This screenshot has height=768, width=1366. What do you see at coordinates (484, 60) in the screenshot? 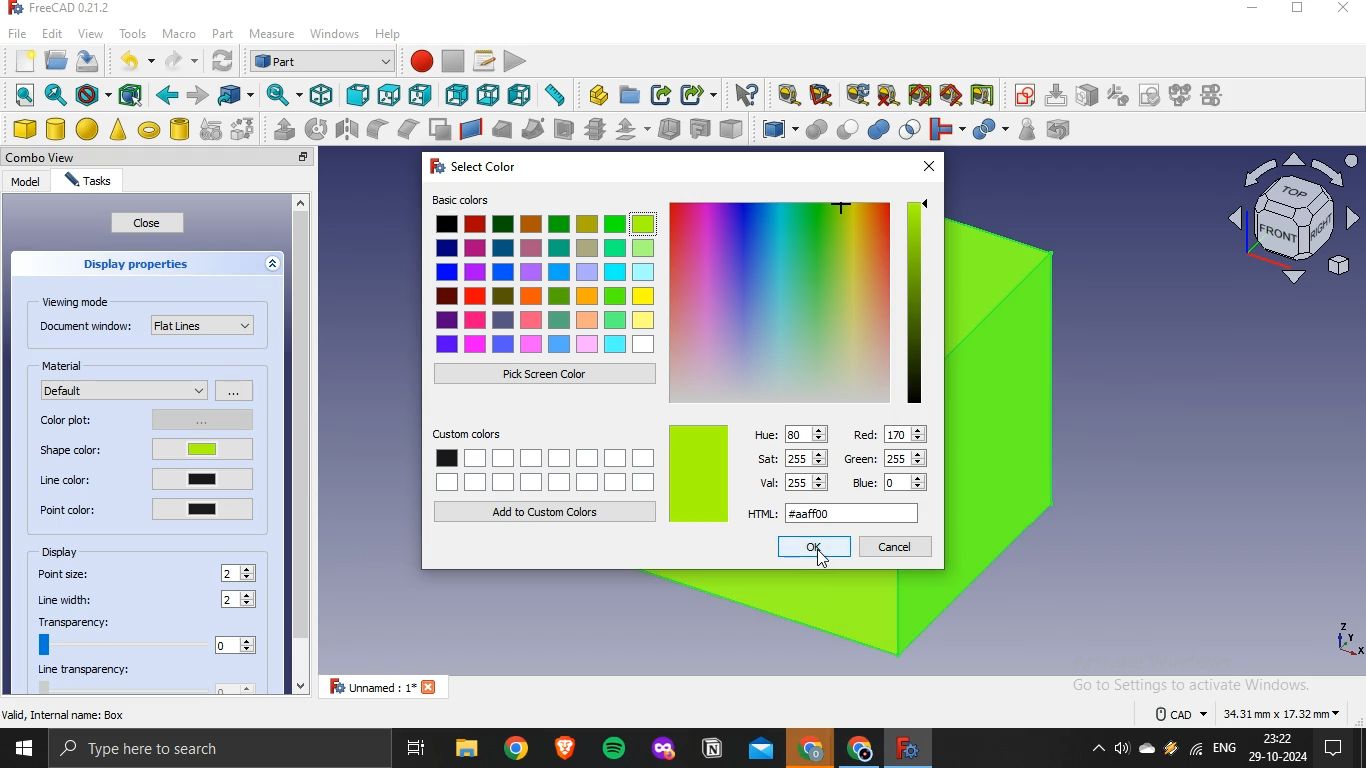
I see `macros` at bounding box center [484, 60].